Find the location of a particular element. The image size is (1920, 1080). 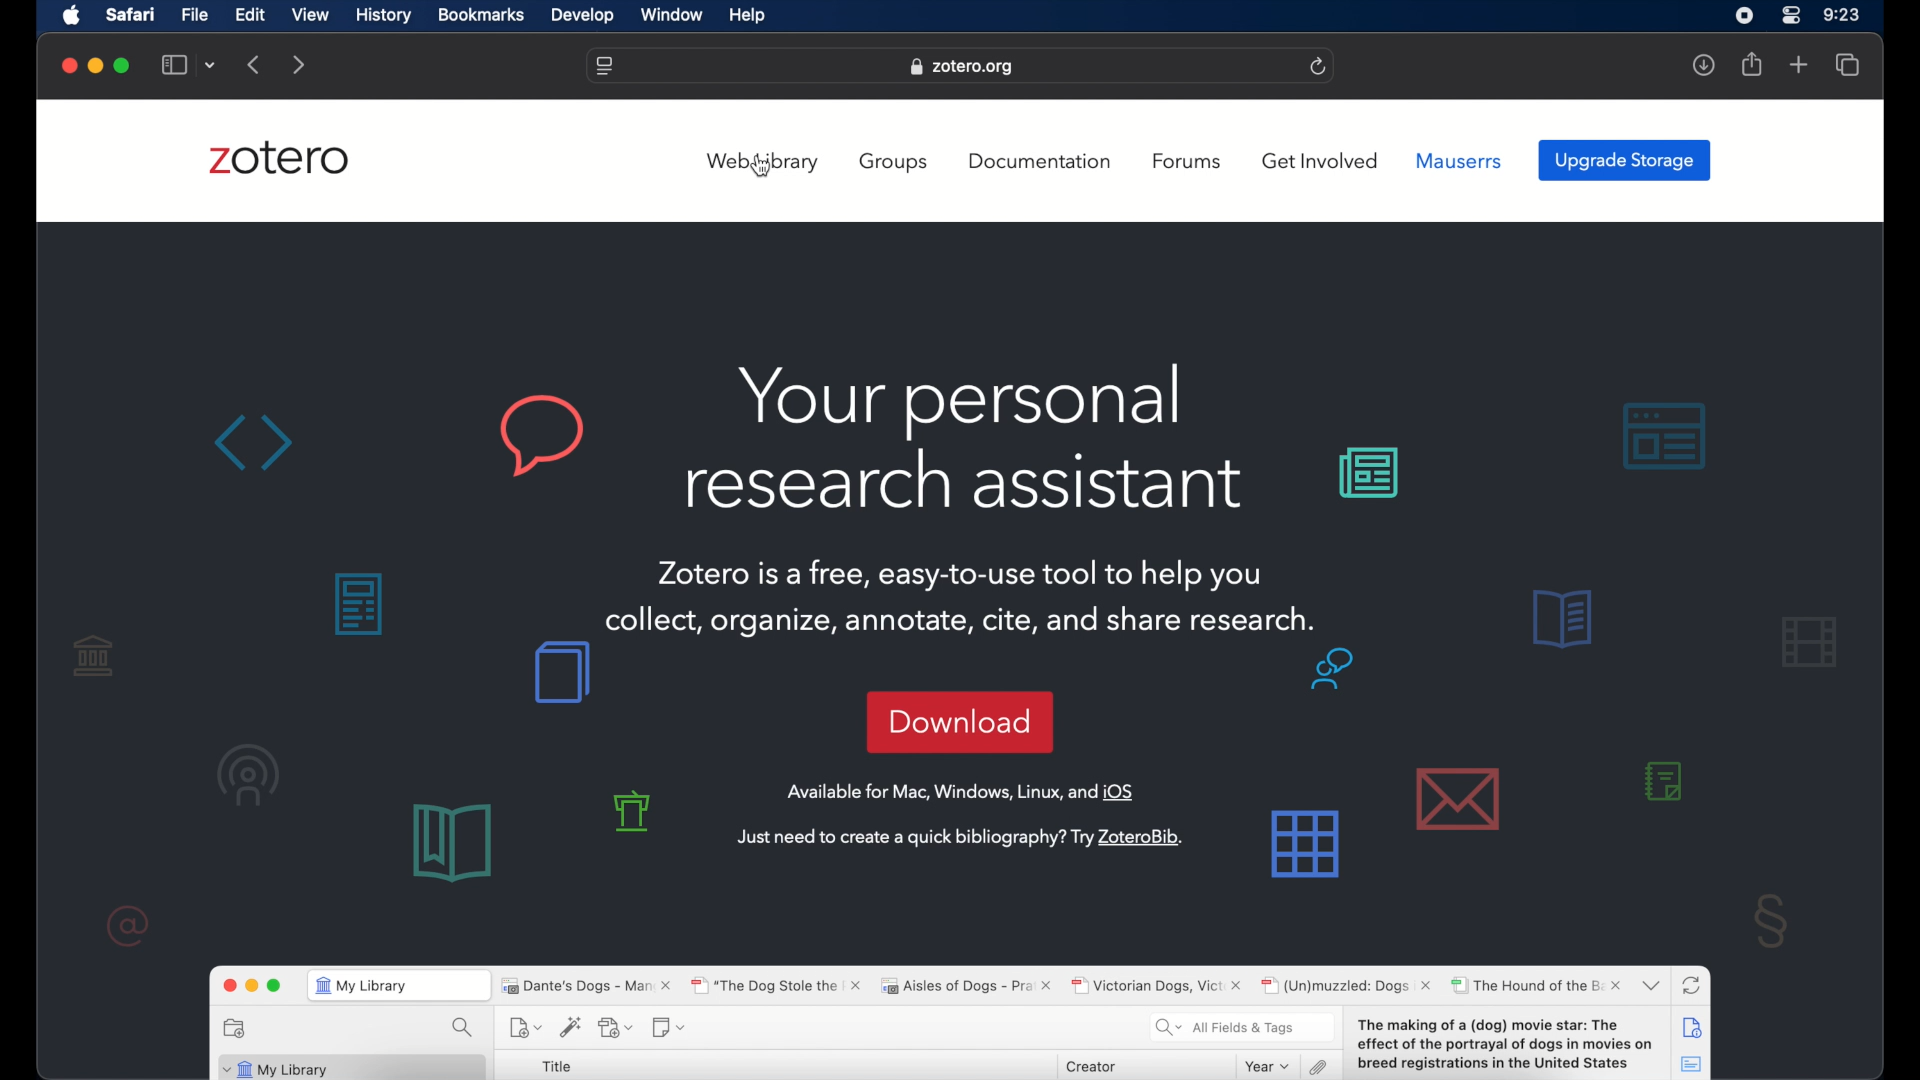

downloads is located at coordinates (1703, 65).